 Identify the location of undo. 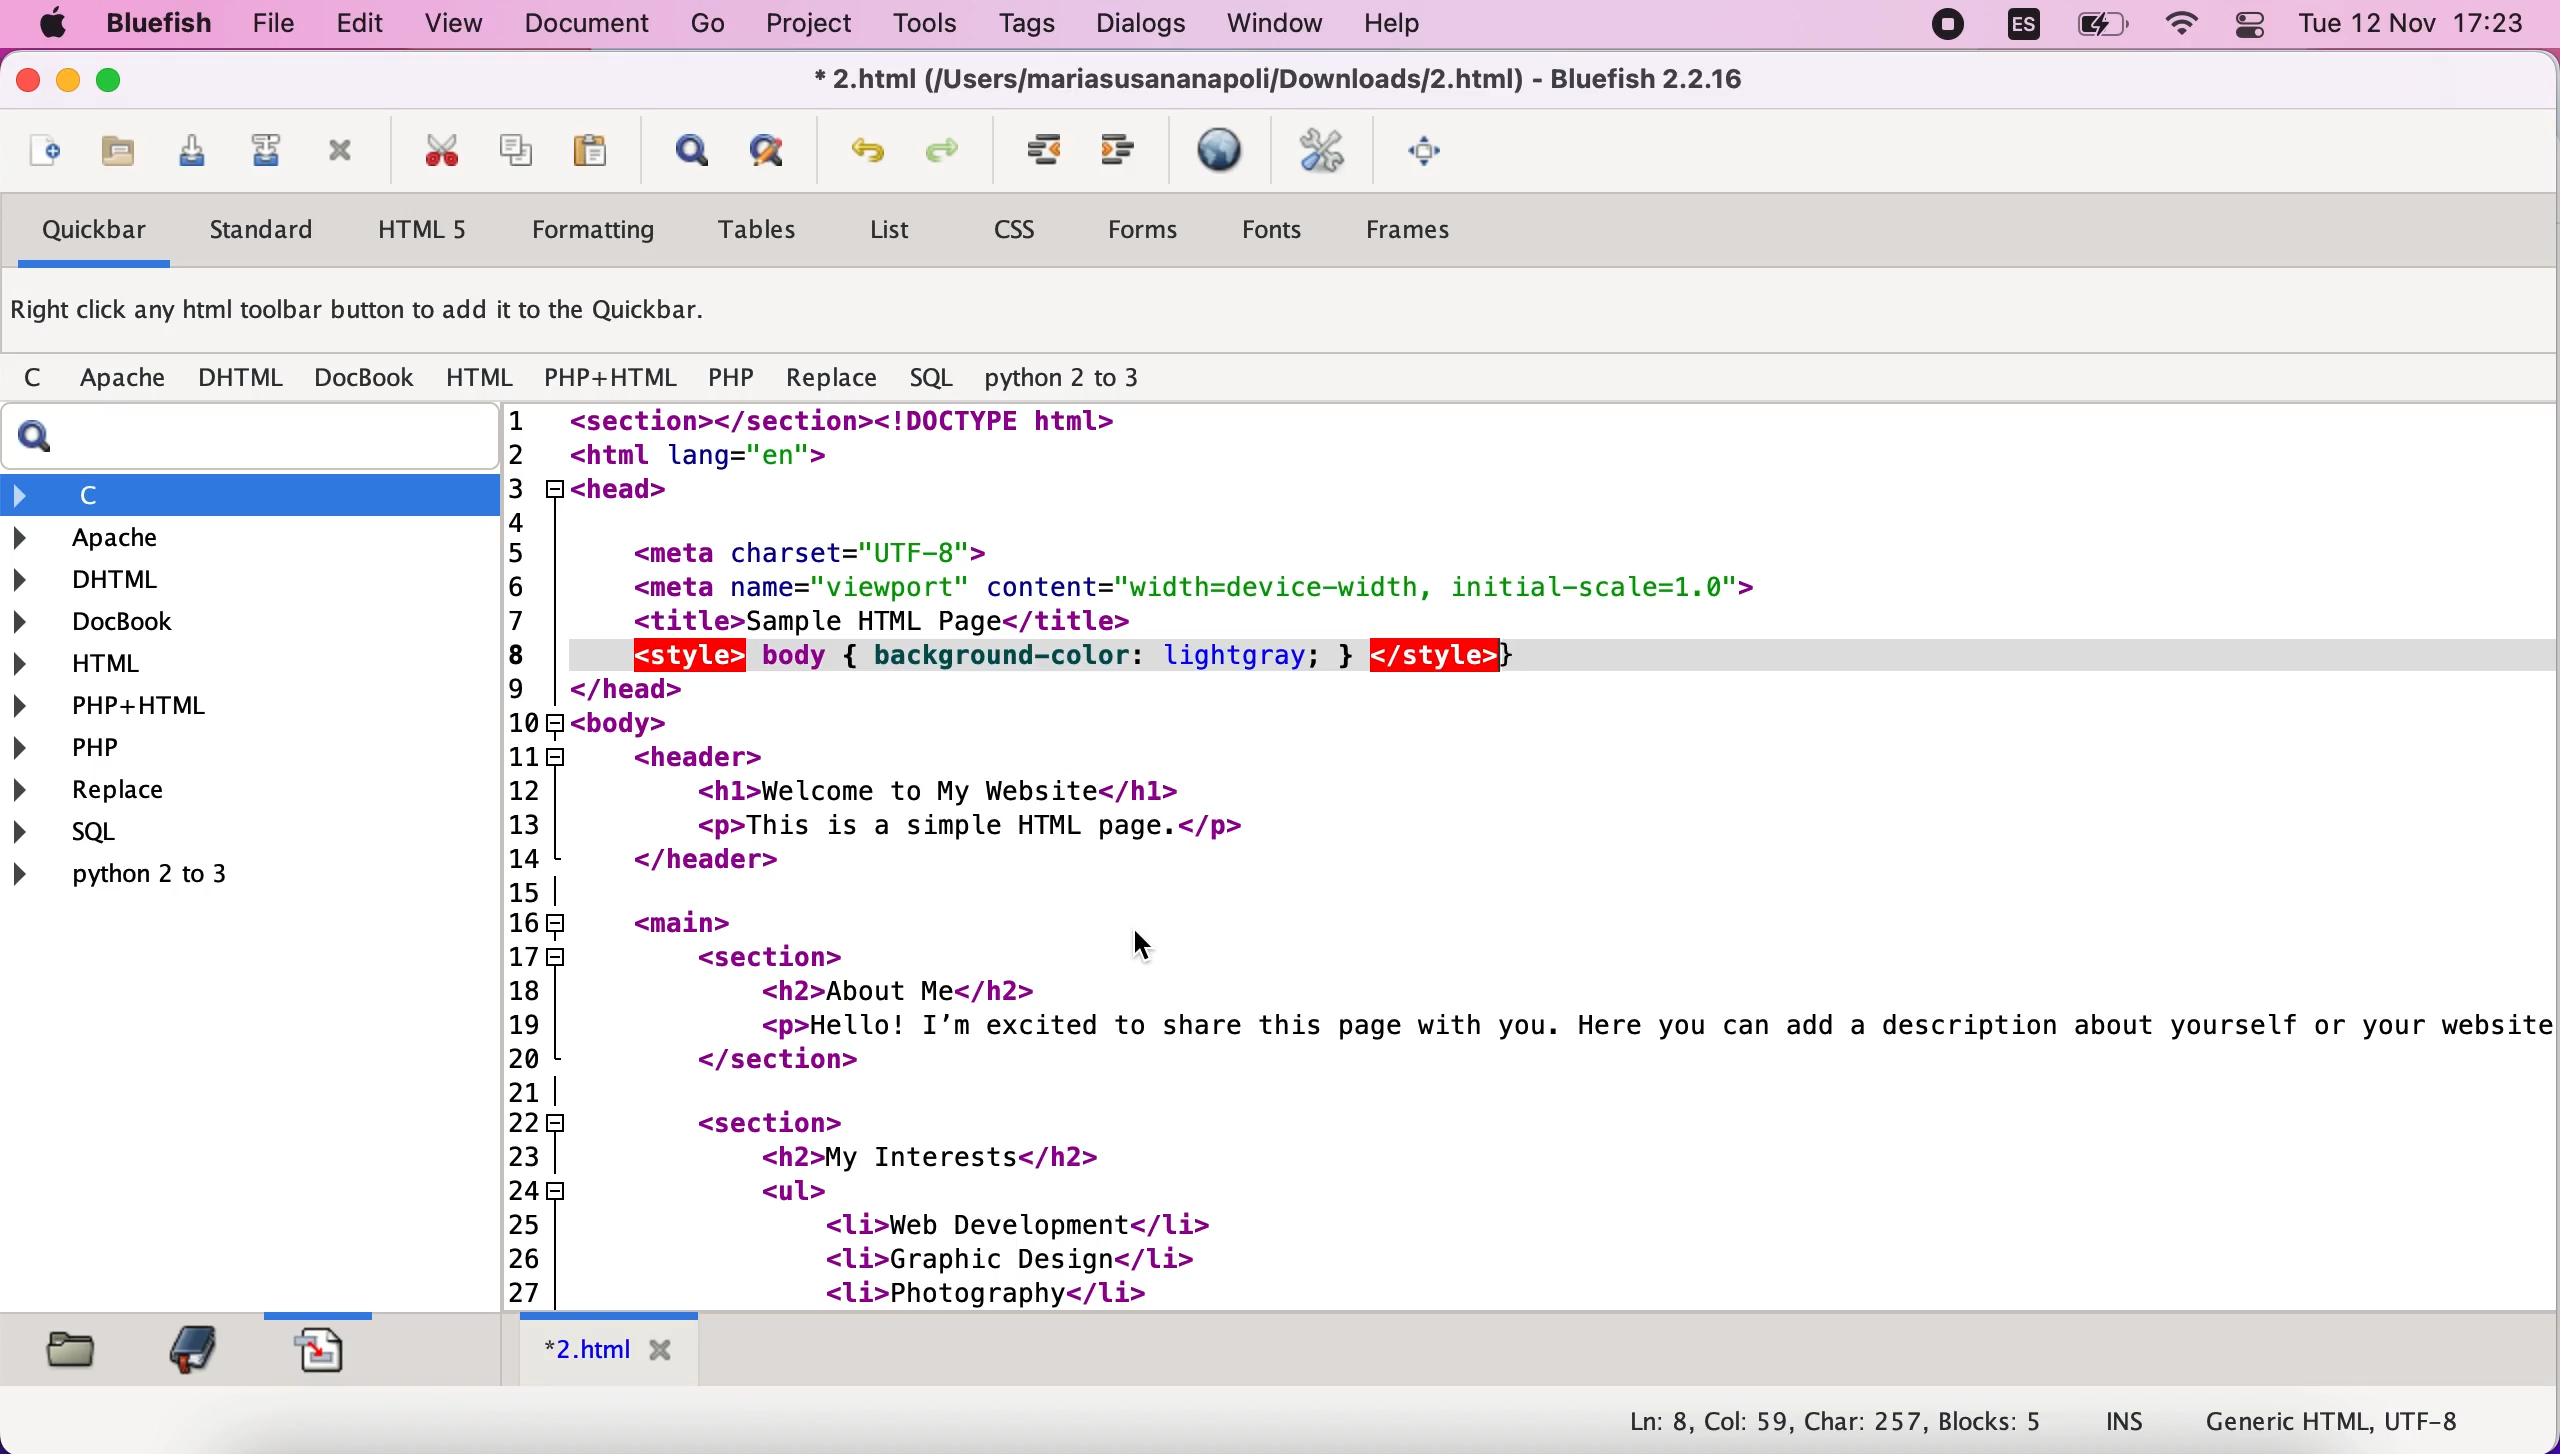
(869, 146).